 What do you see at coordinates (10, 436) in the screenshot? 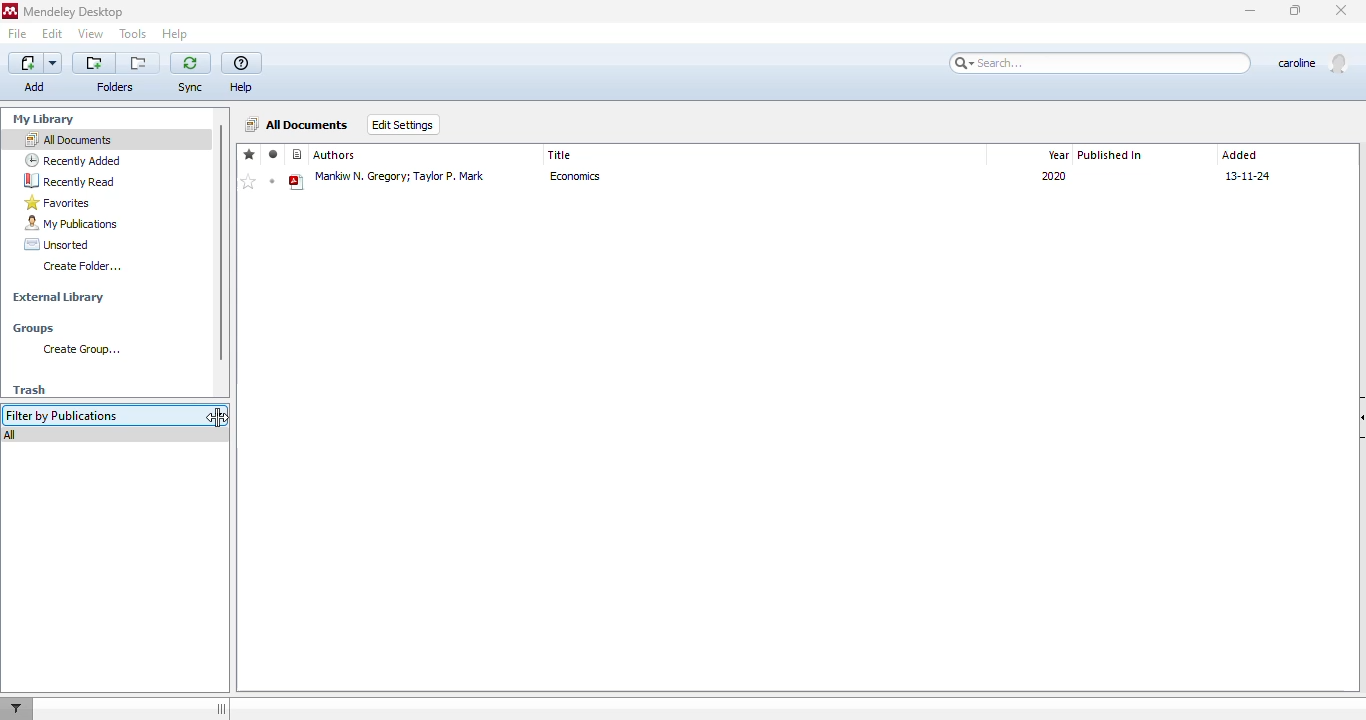
I see `all` at bounding box center [10, 436].